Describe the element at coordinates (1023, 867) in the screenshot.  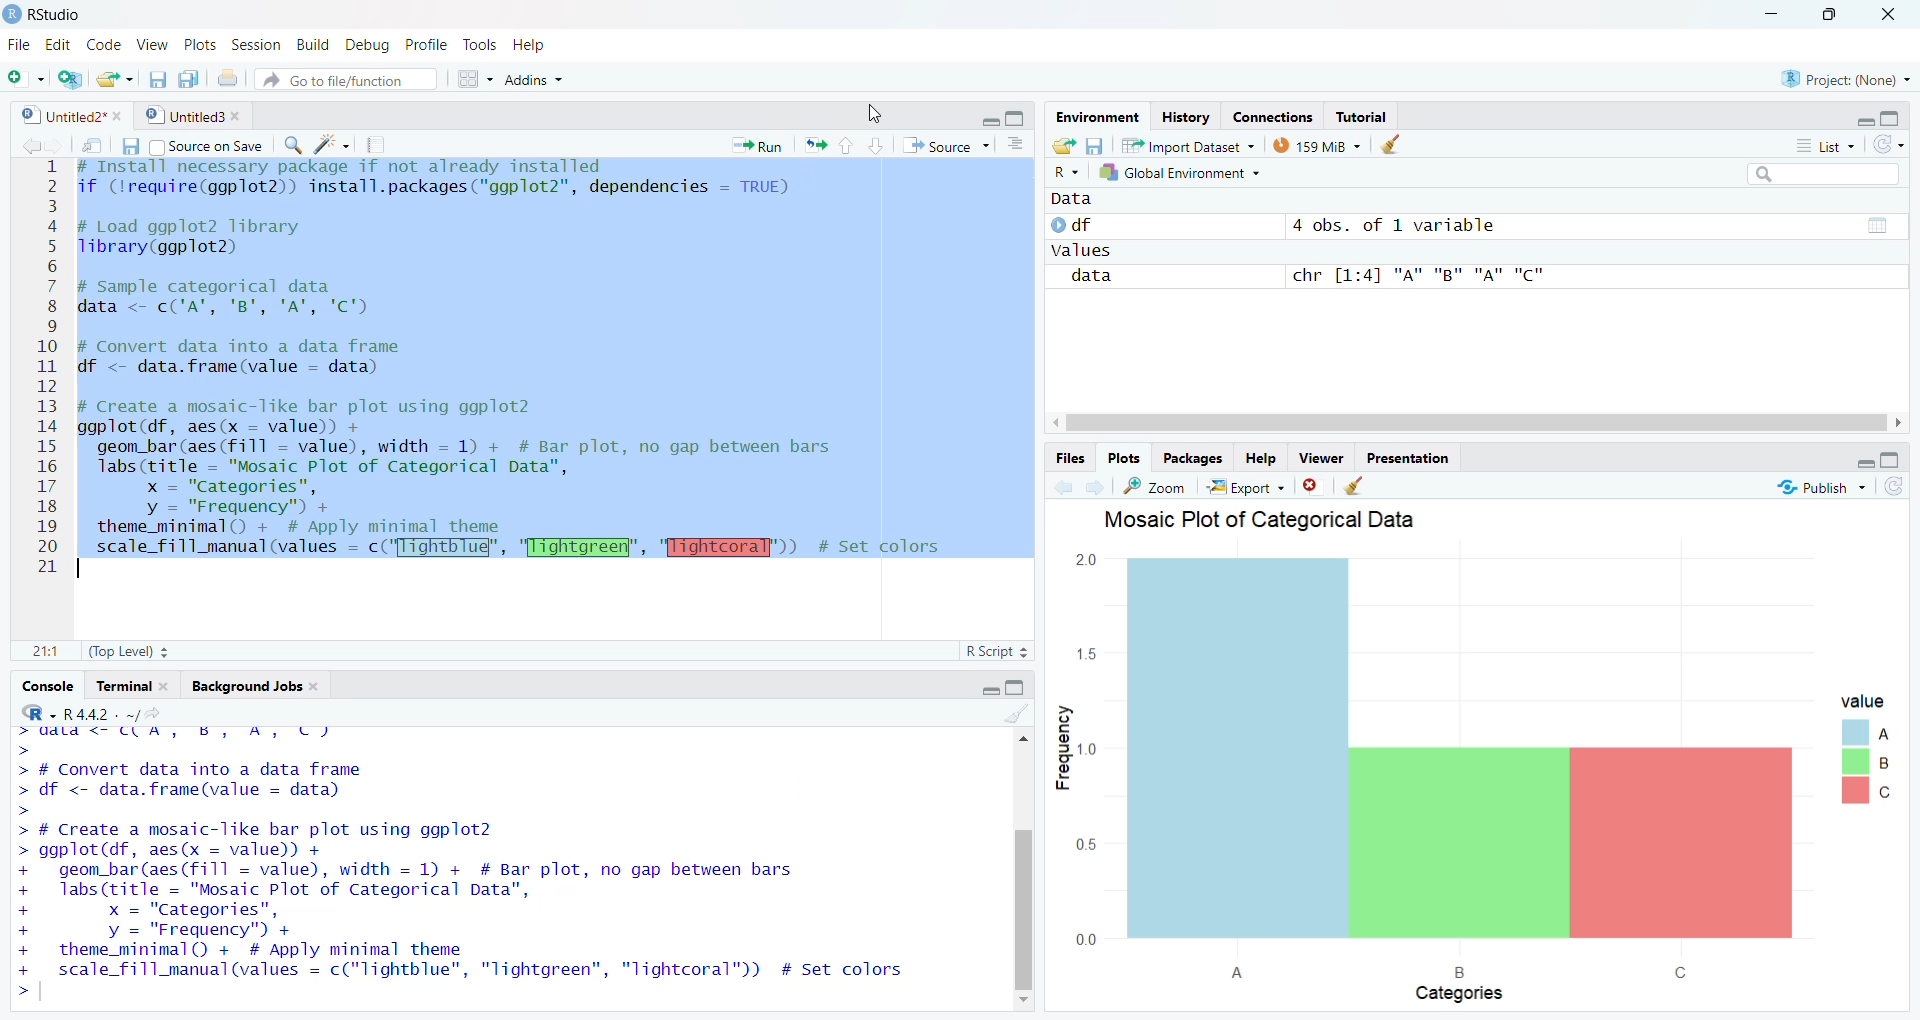
I see `Scroll` at that location.